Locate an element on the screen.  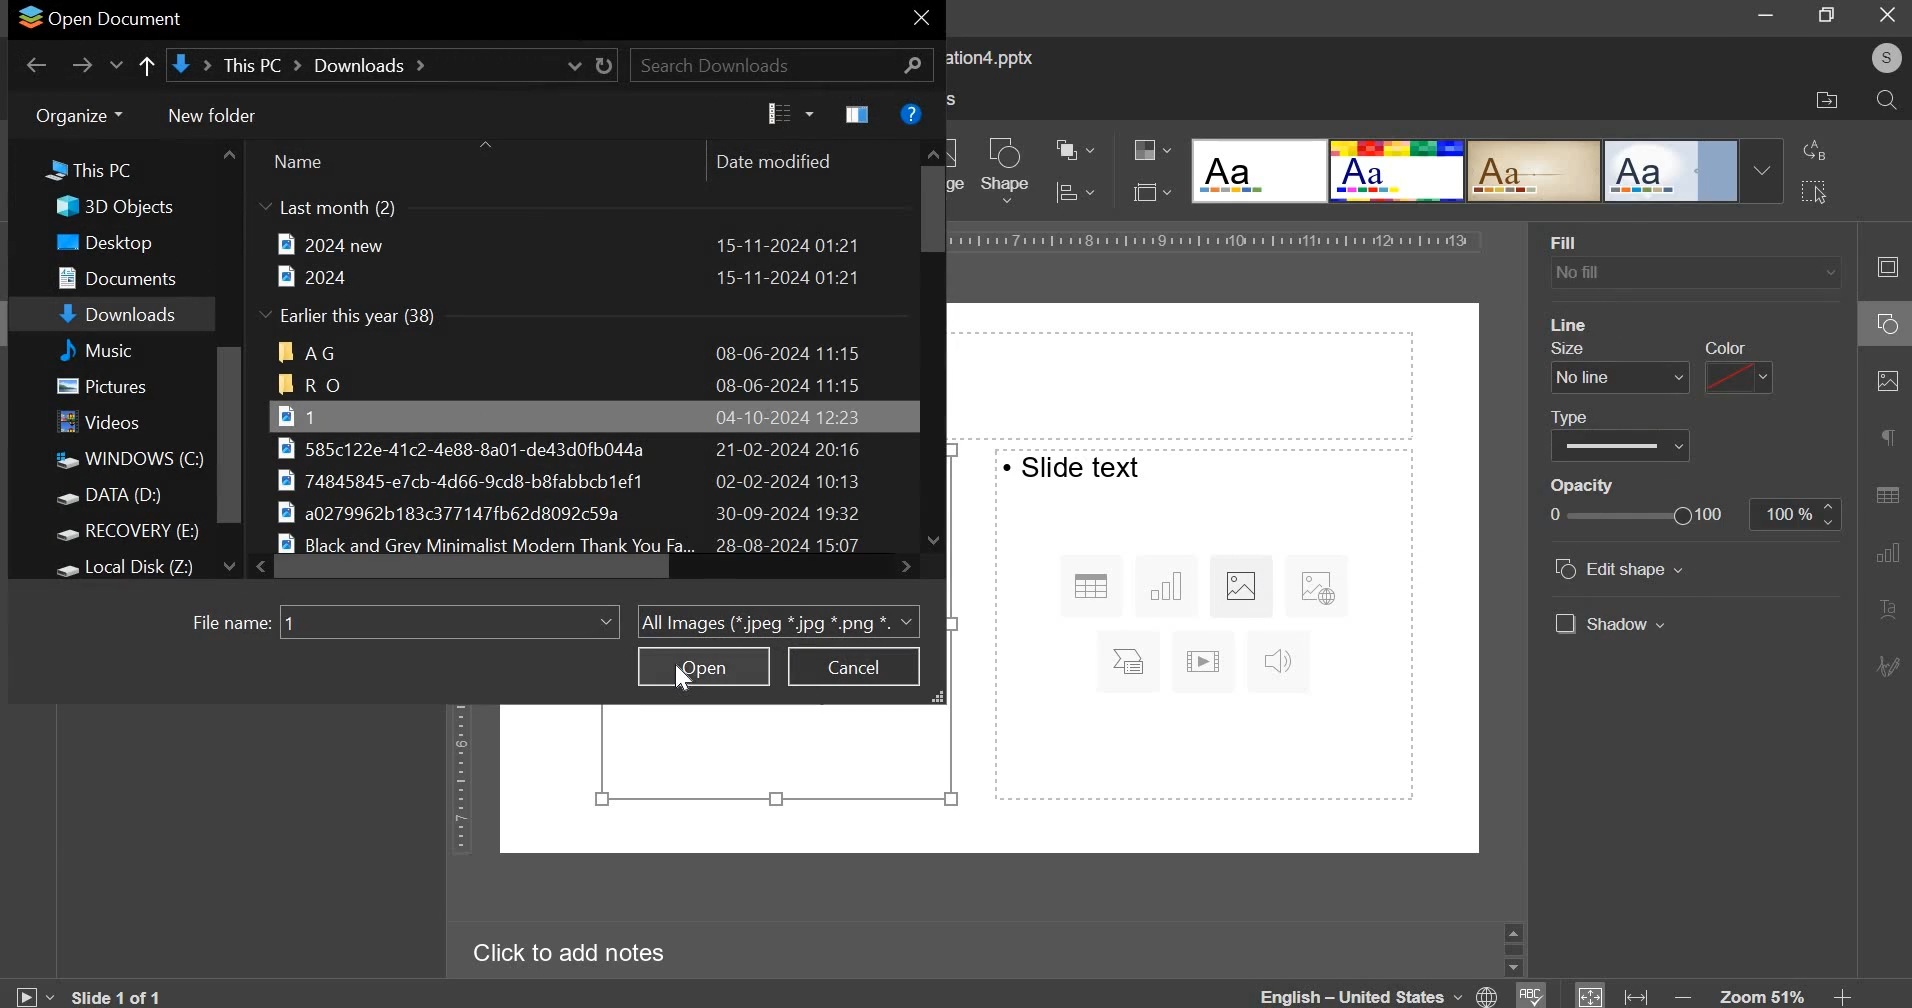
opacity slider is located at coordinates (1635, 514).